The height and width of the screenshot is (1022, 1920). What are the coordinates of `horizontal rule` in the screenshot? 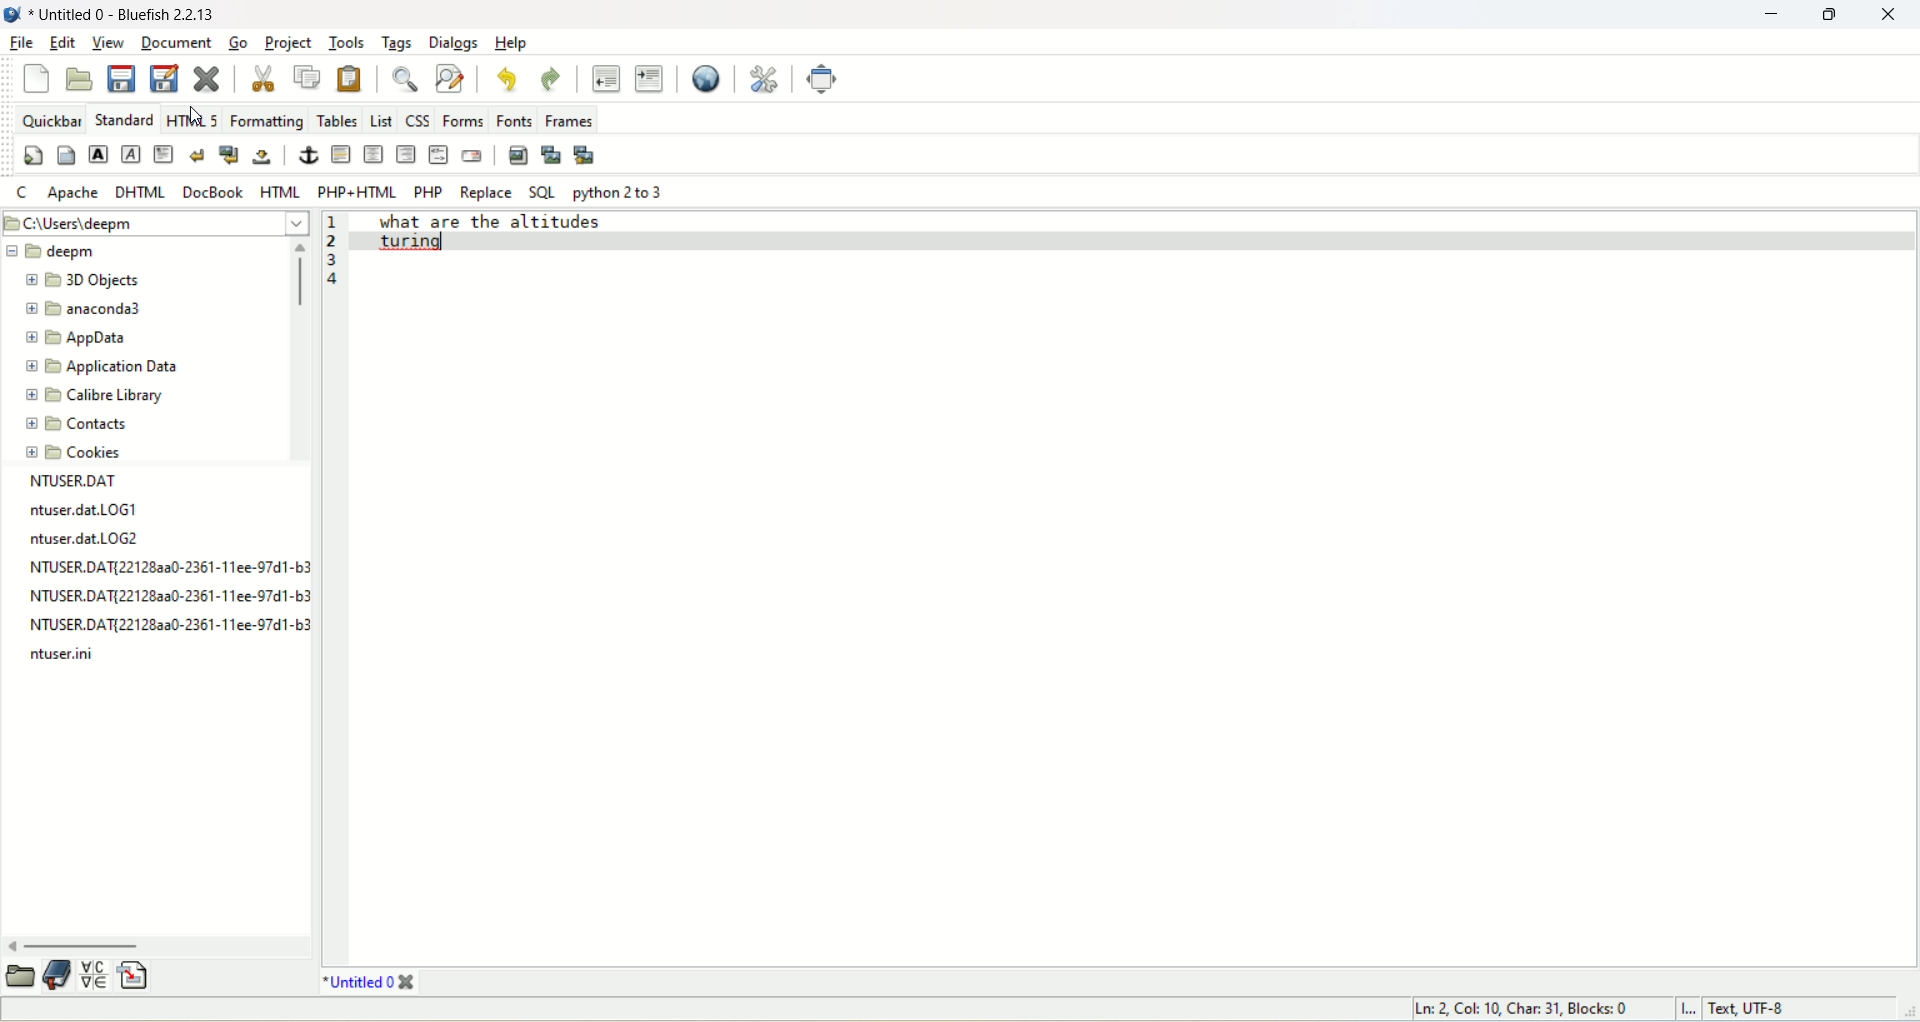 It's located at (343, 157).